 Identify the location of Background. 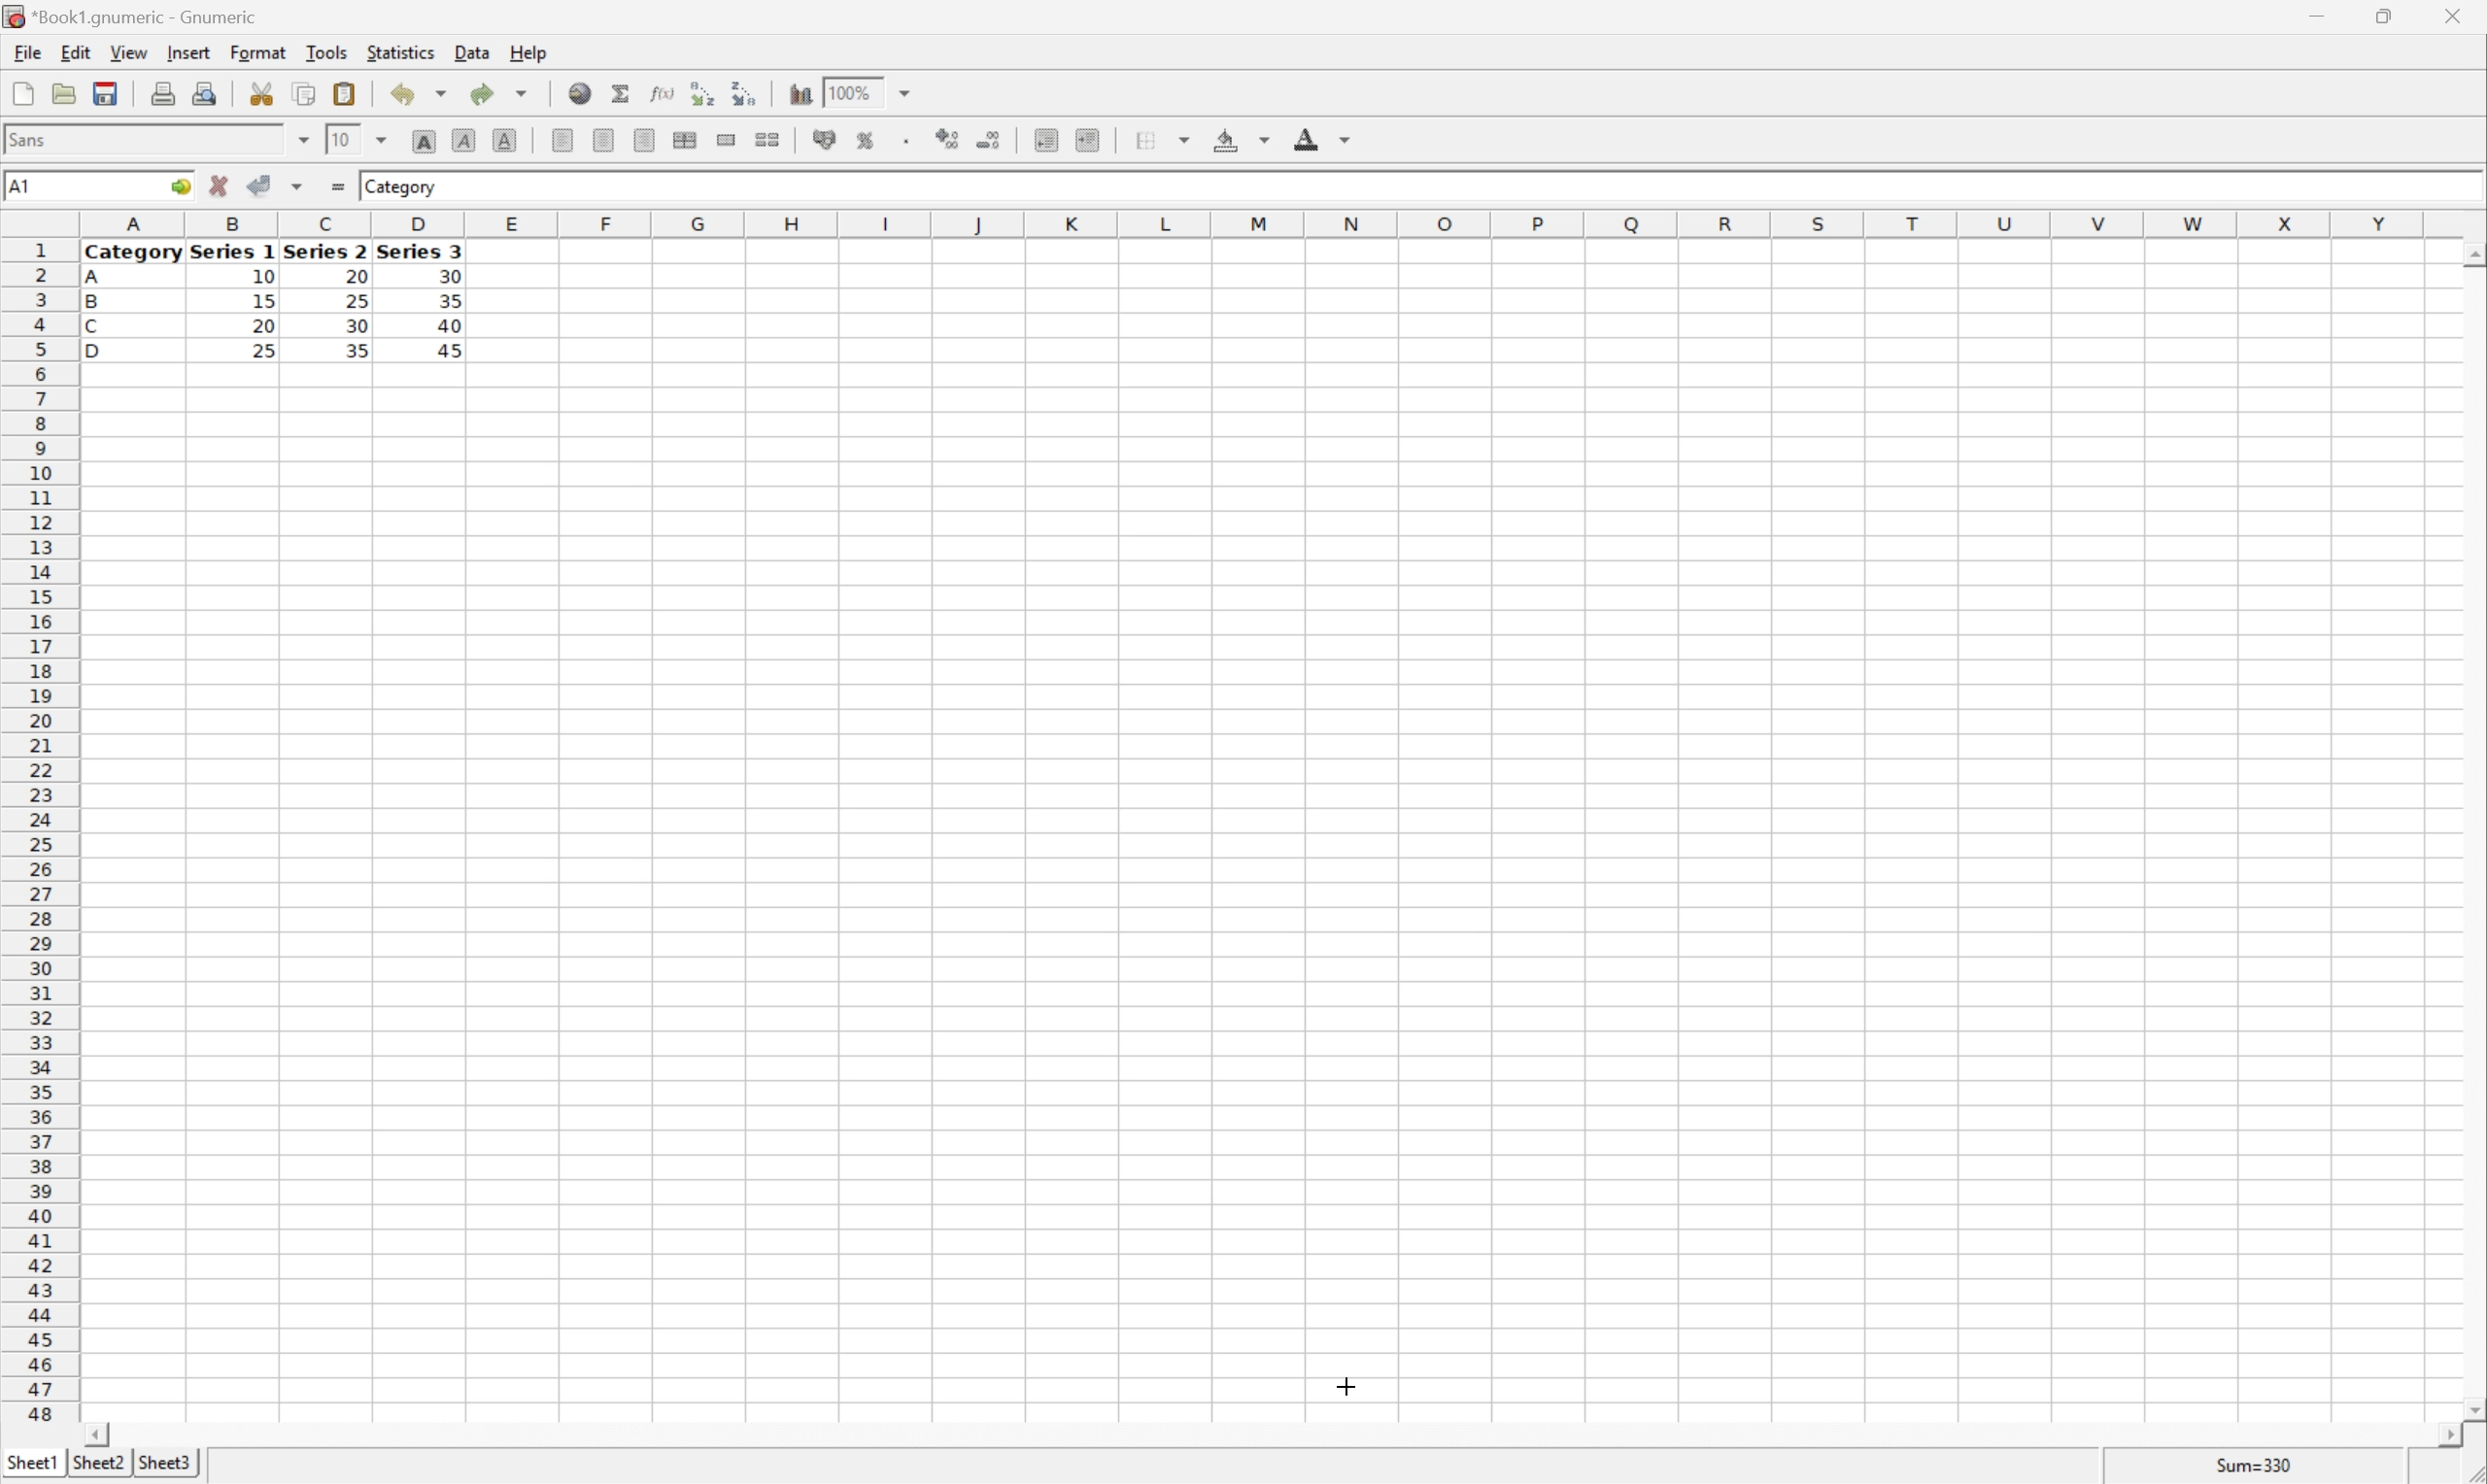
(1239, 137).